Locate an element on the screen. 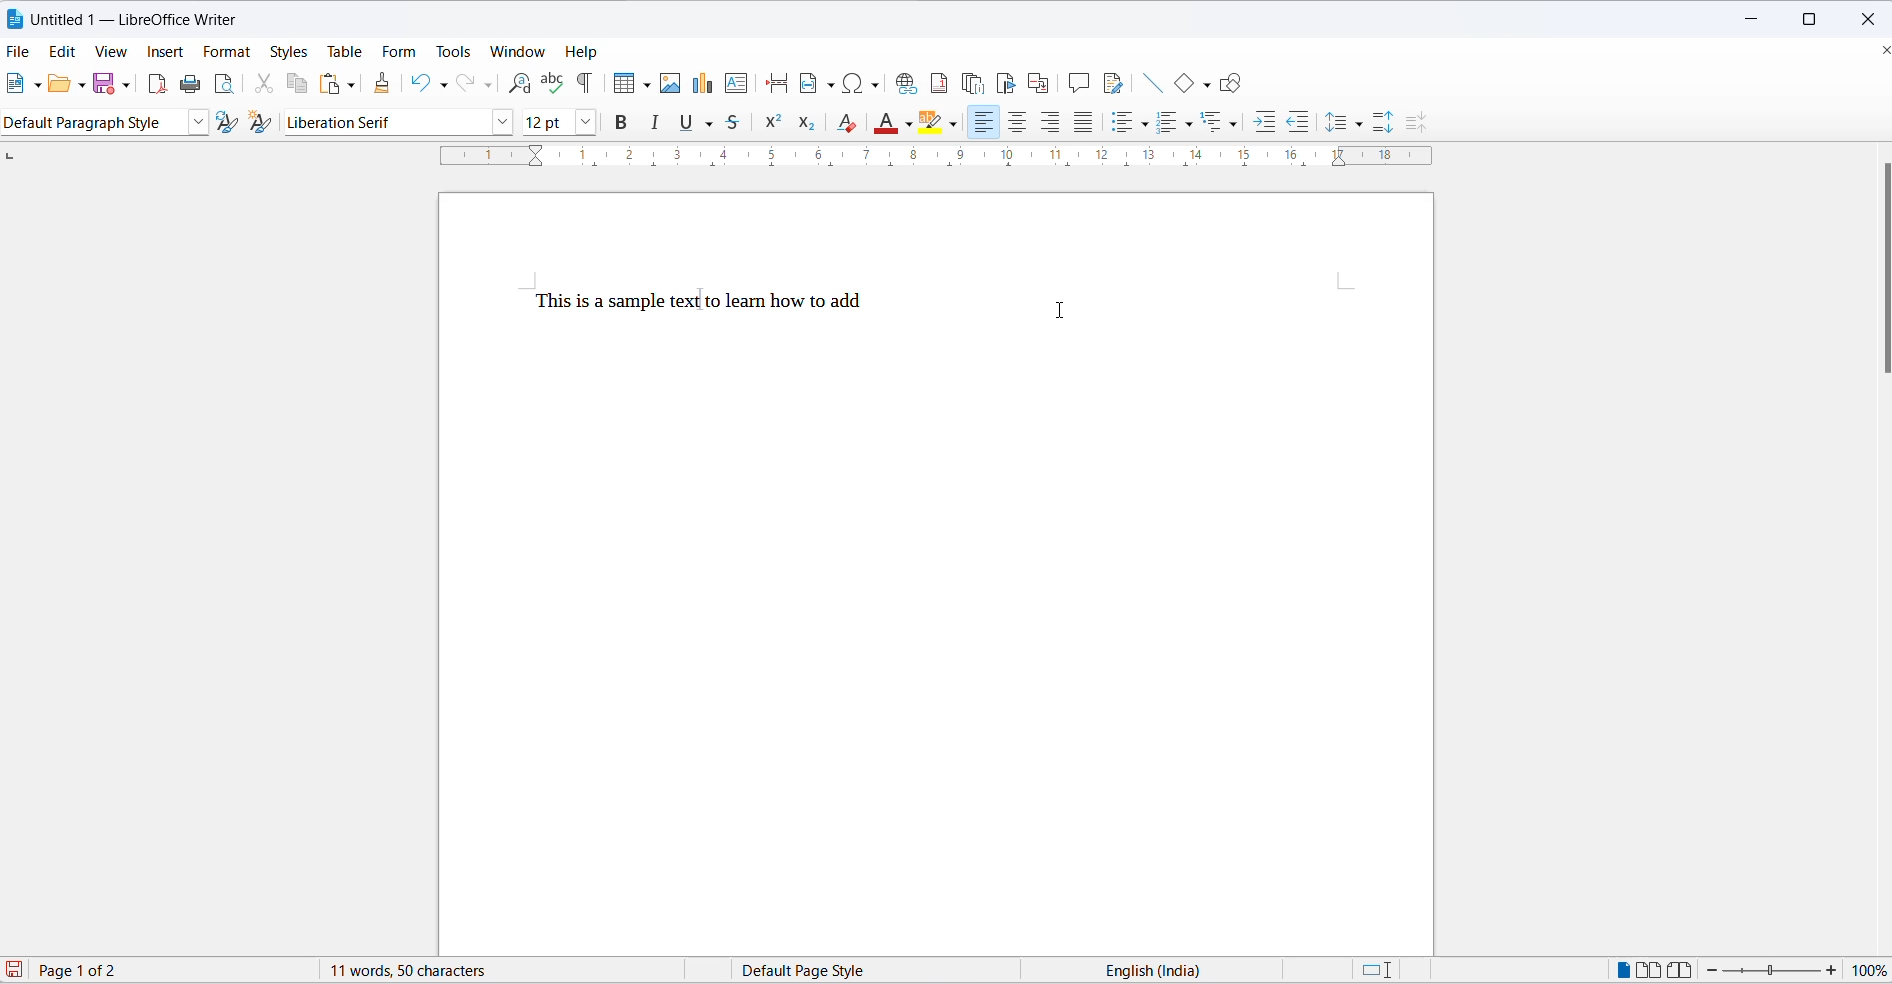 This screenshot has height=984, width=1892. open is located at coordinates (62, 84).